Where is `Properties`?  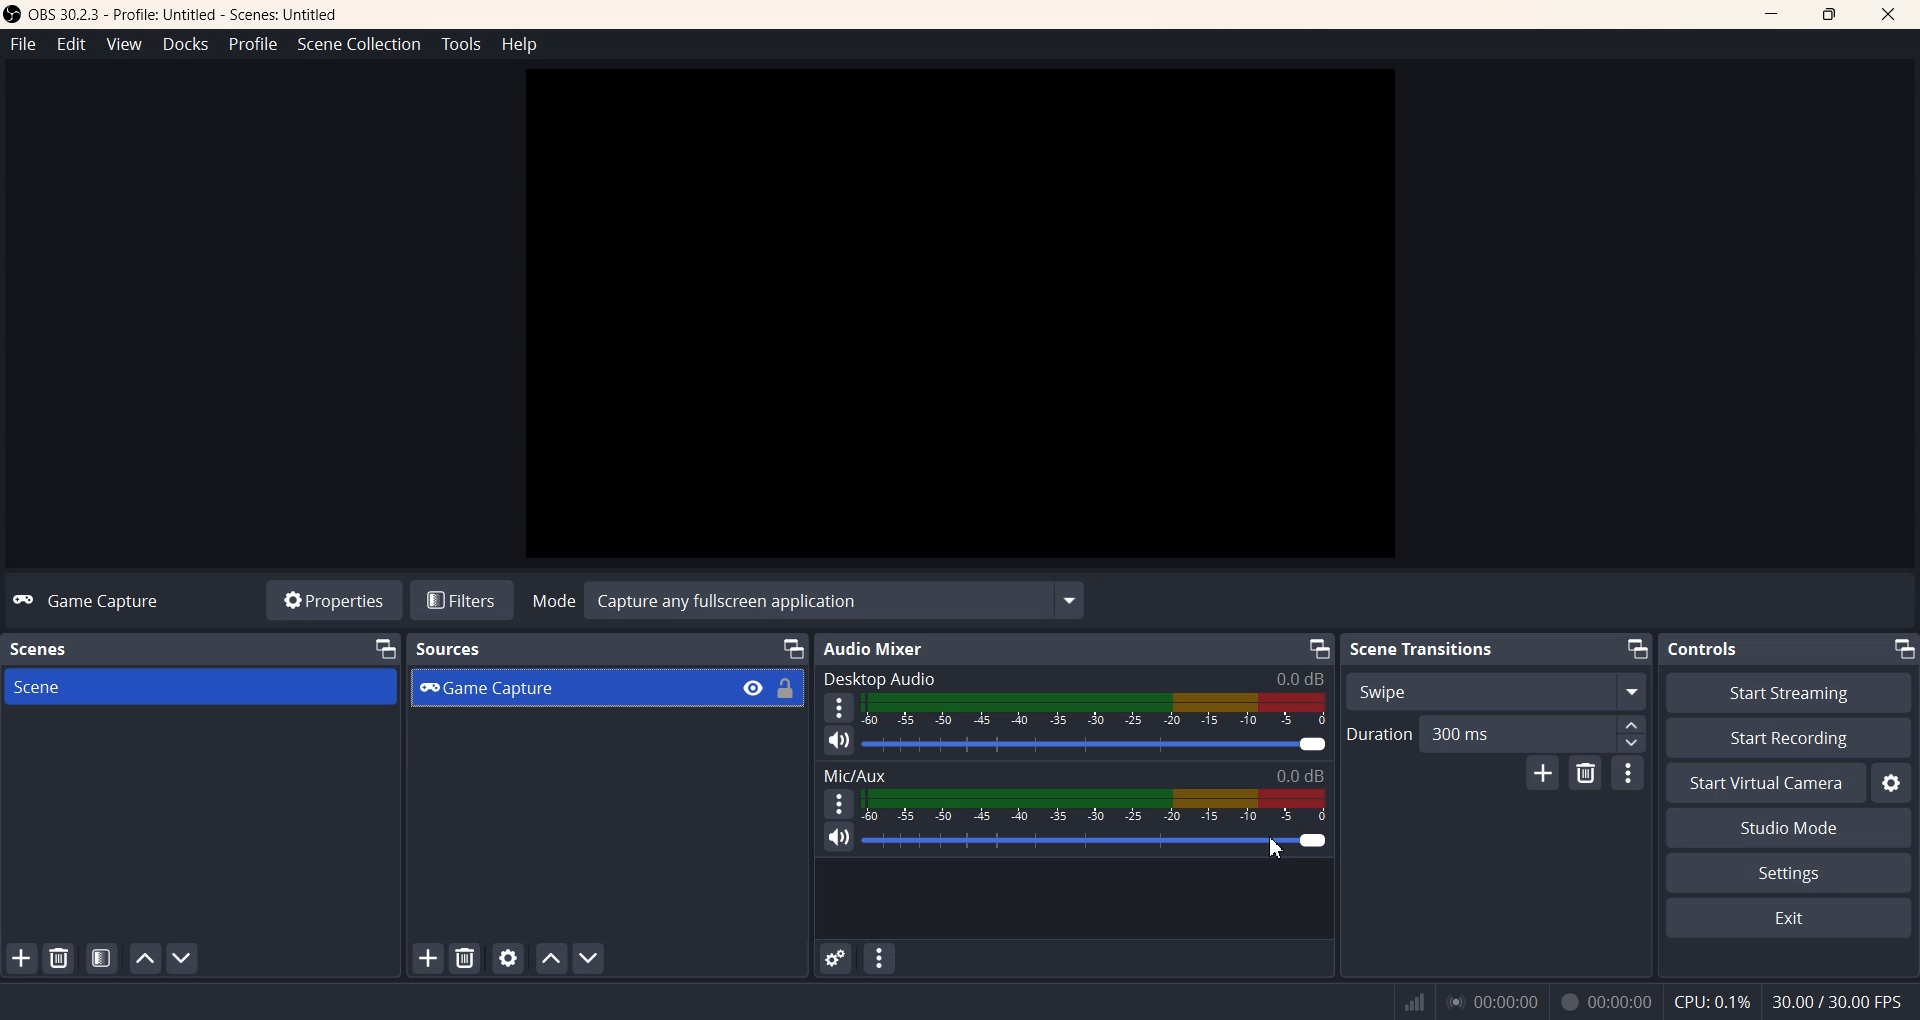
Properties is located at coordinates (333, 599).